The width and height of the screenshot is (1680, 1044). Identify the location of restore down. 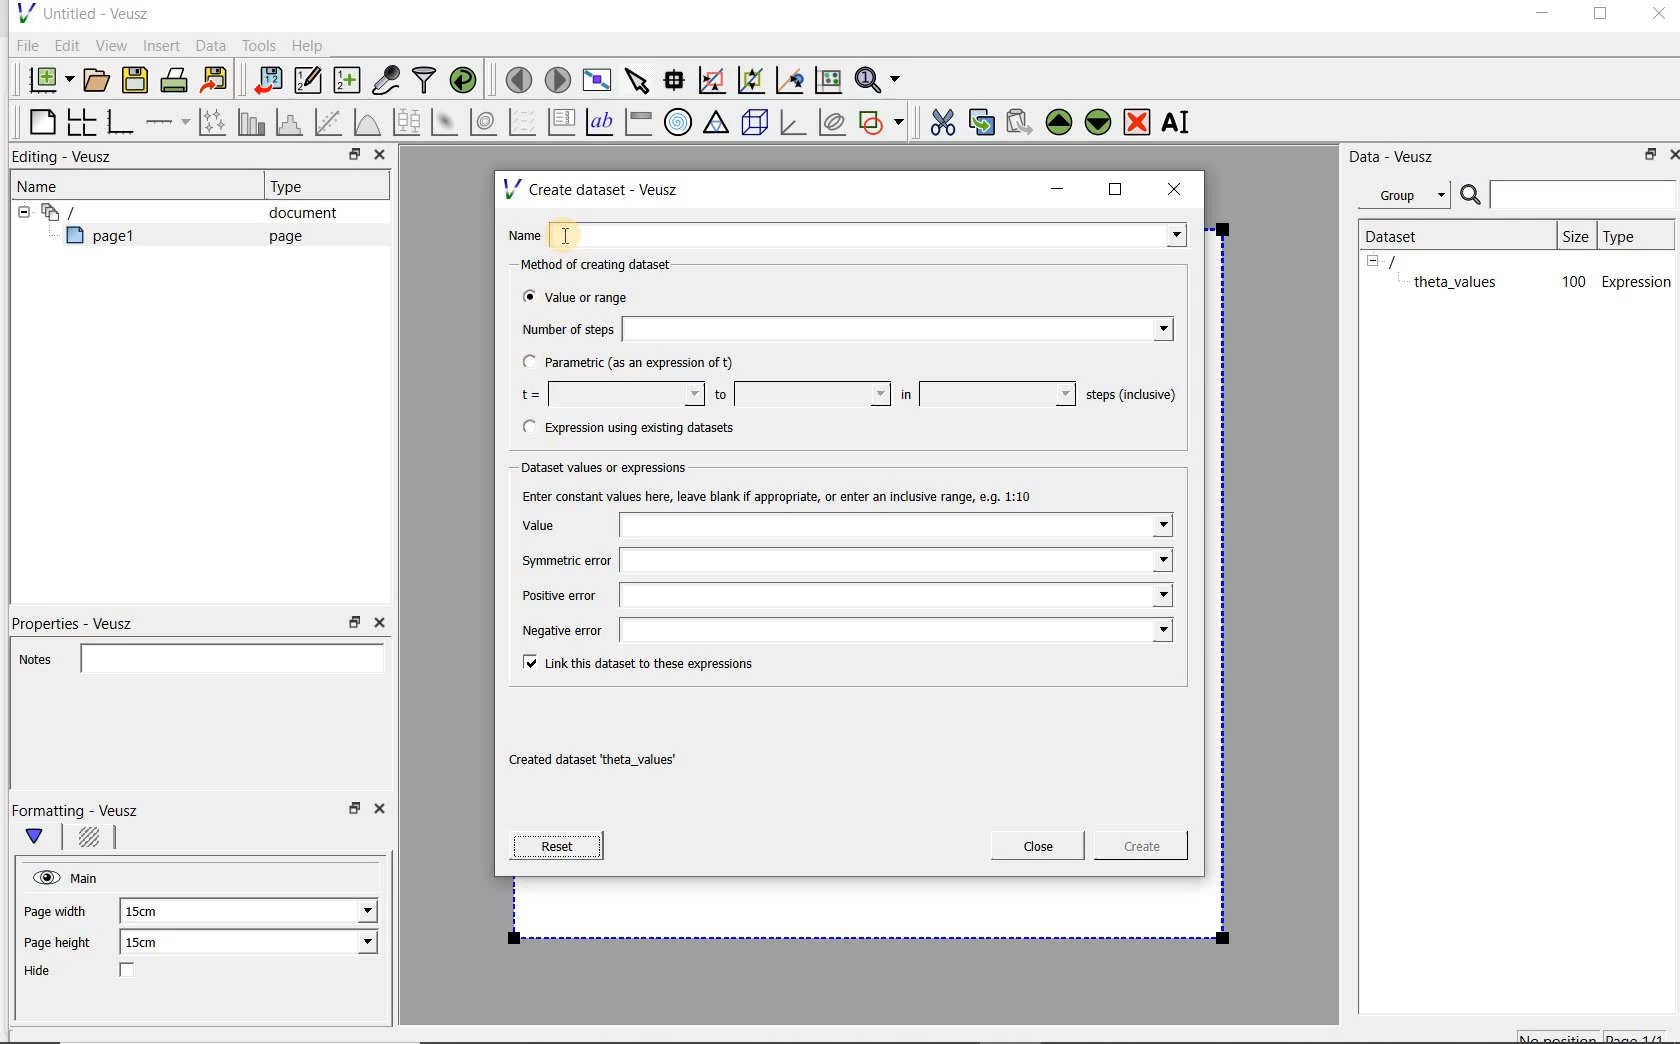
(352, 814).